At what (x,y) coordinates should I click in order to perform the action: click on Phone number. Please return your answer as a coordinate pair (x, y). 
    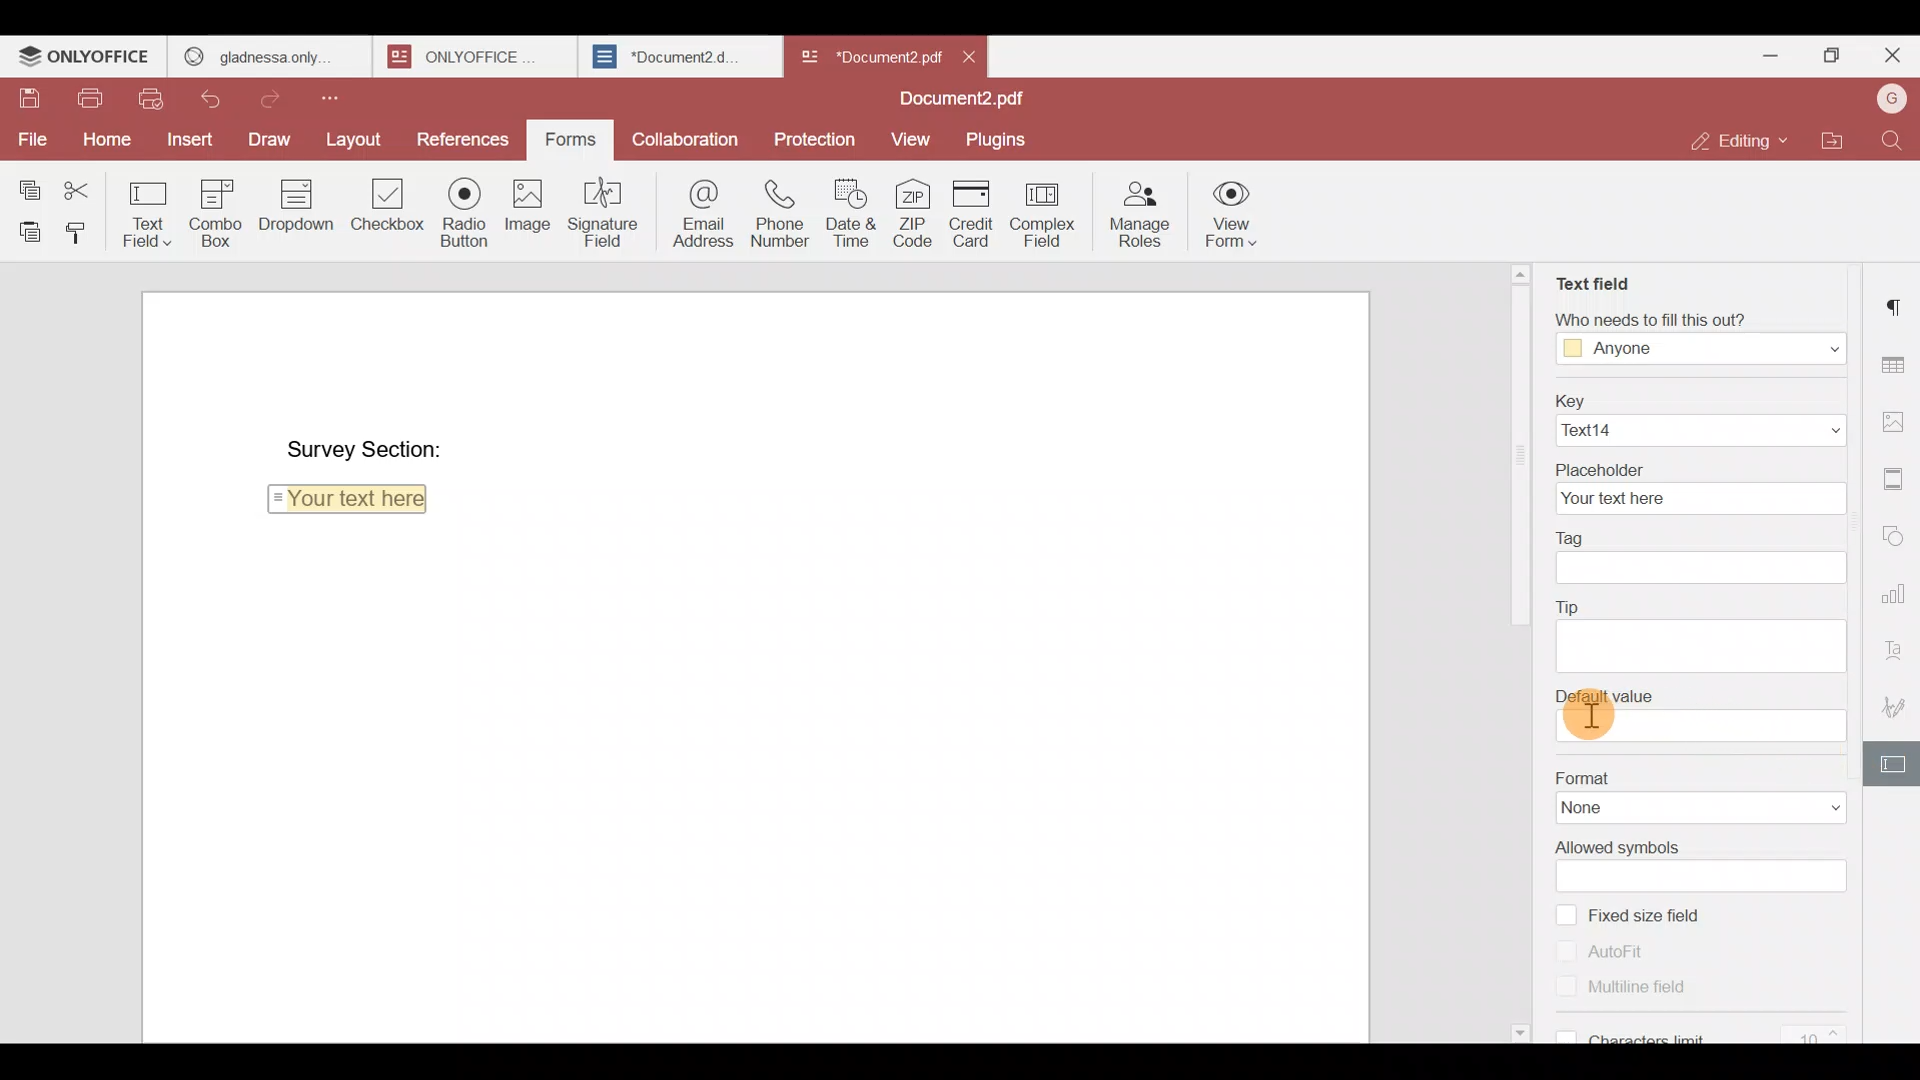
    Looking at the image, I should click on (782, 212).